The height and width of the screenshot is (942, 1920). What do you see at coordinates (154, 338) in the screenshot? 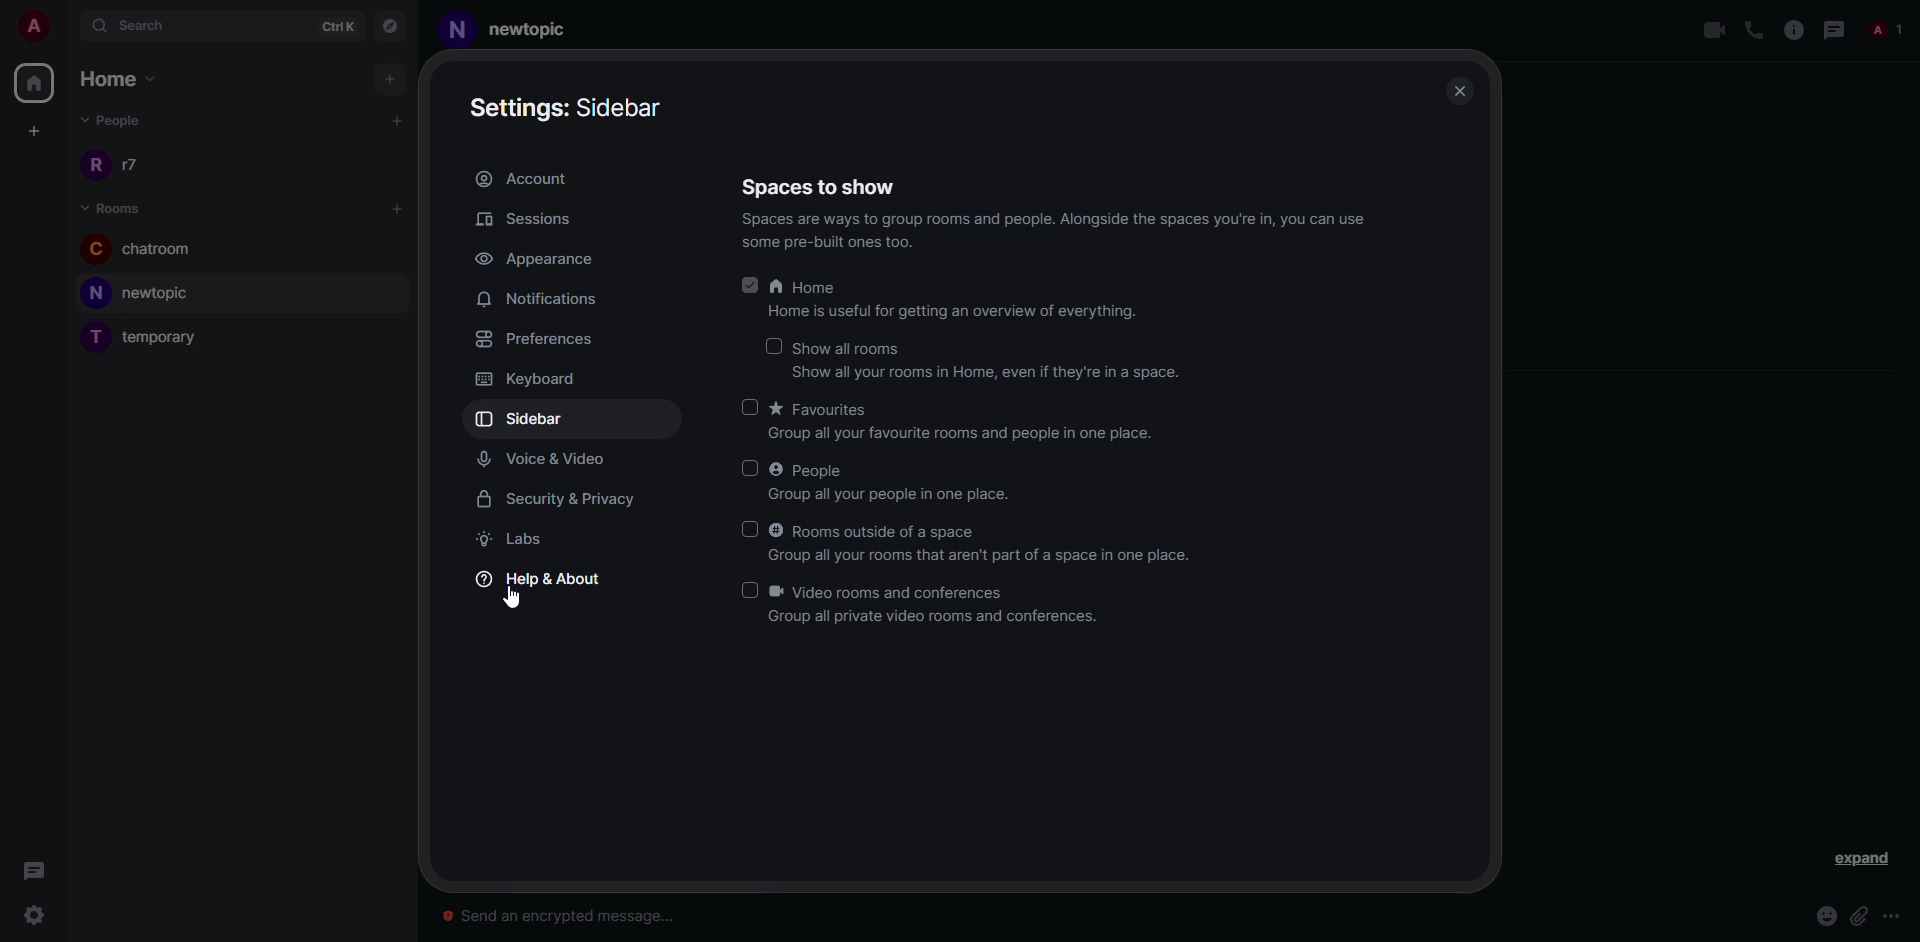
I see `room` at bounding box center [154, 338].